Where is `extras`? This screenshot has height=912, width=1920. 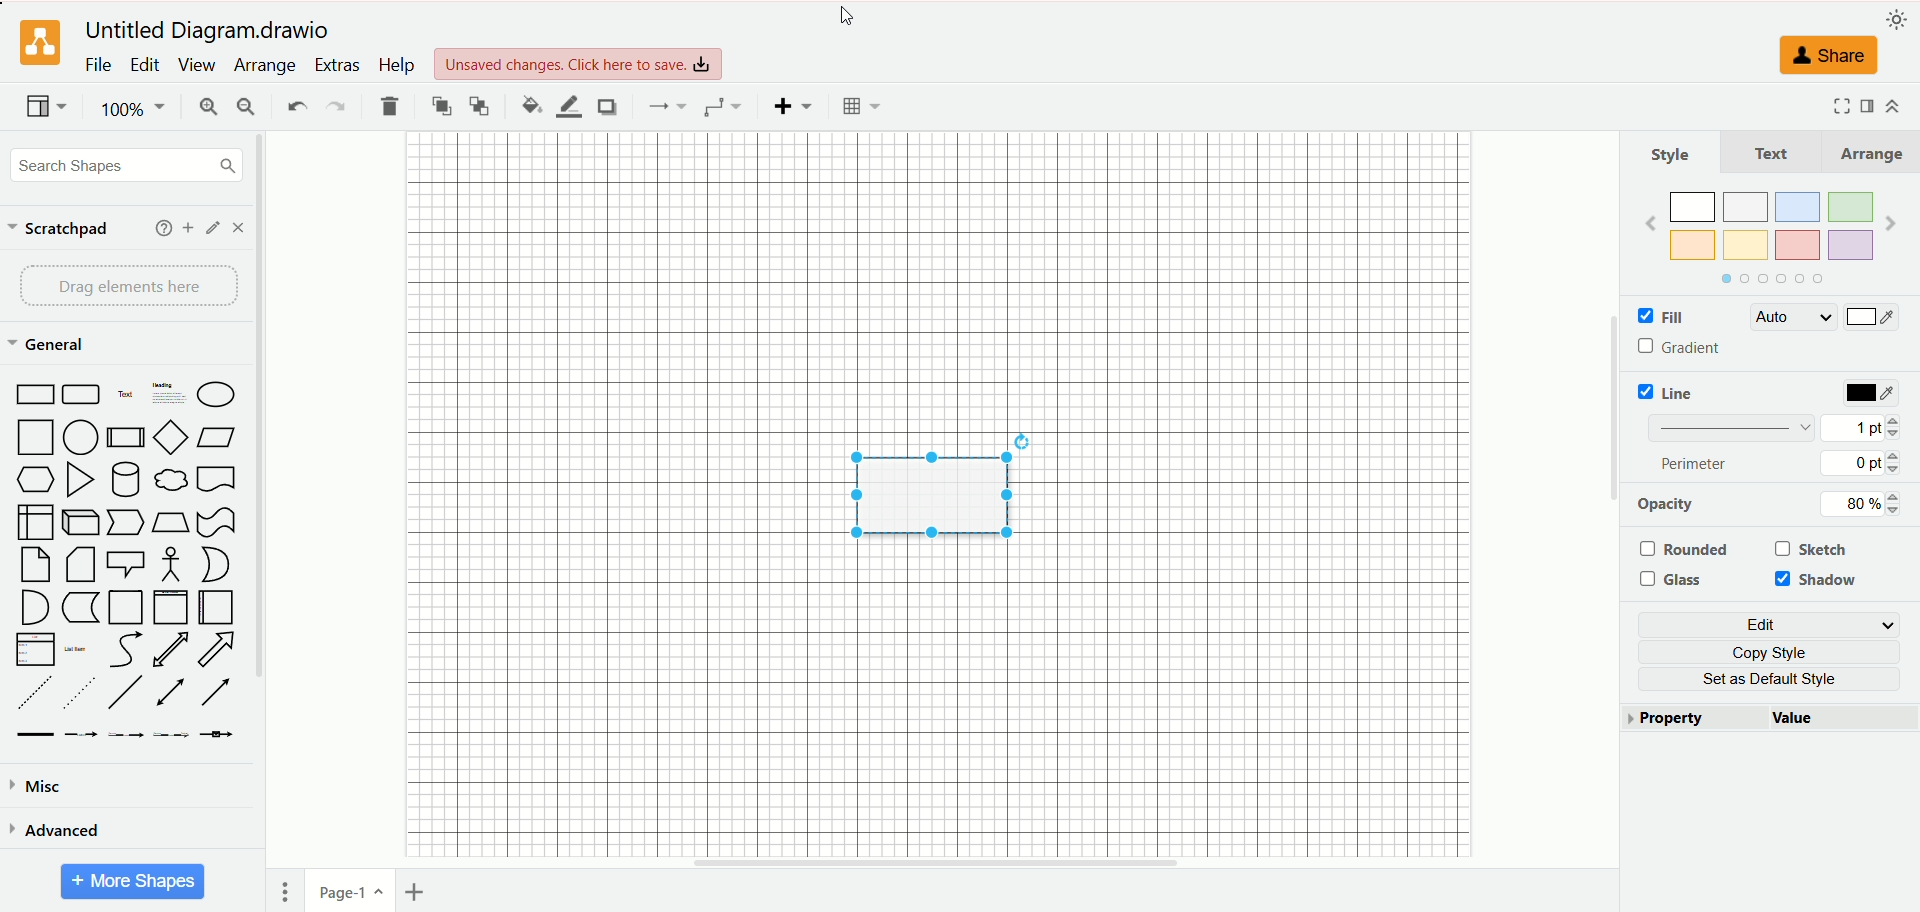
extras is located at coordinates (339, 65).